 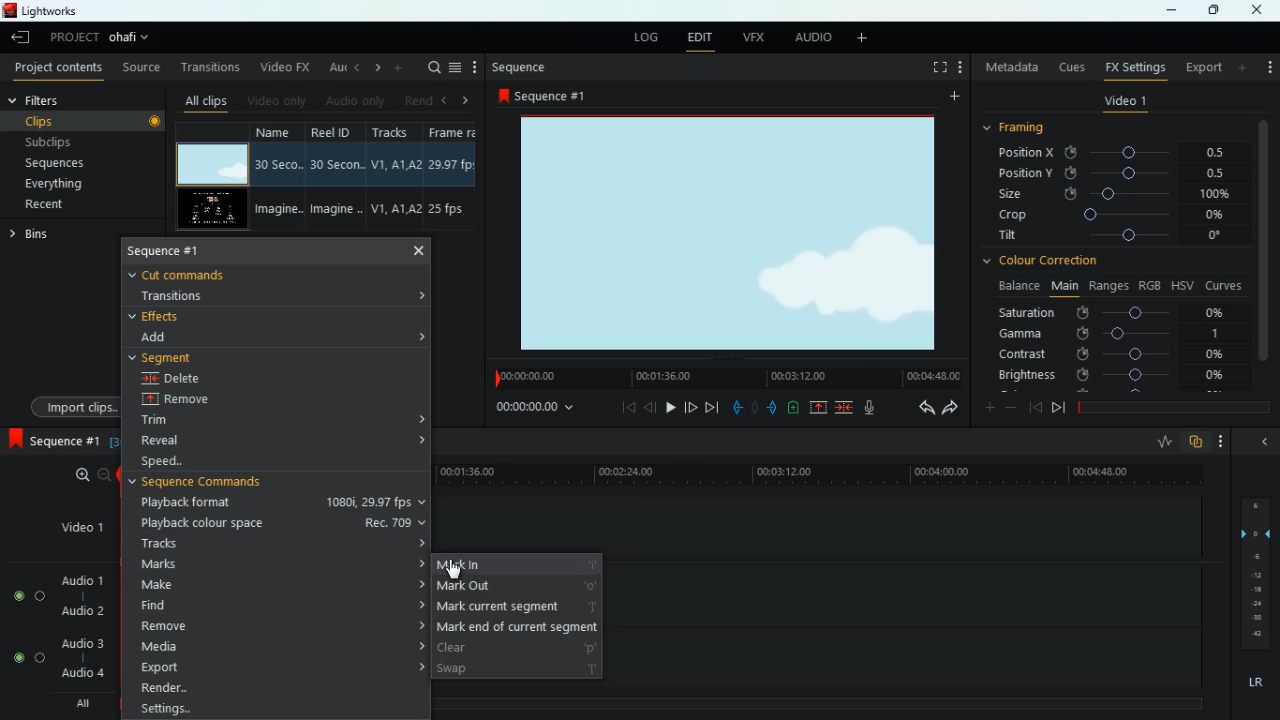 I want to click on screen, so click(x=211, y=210).